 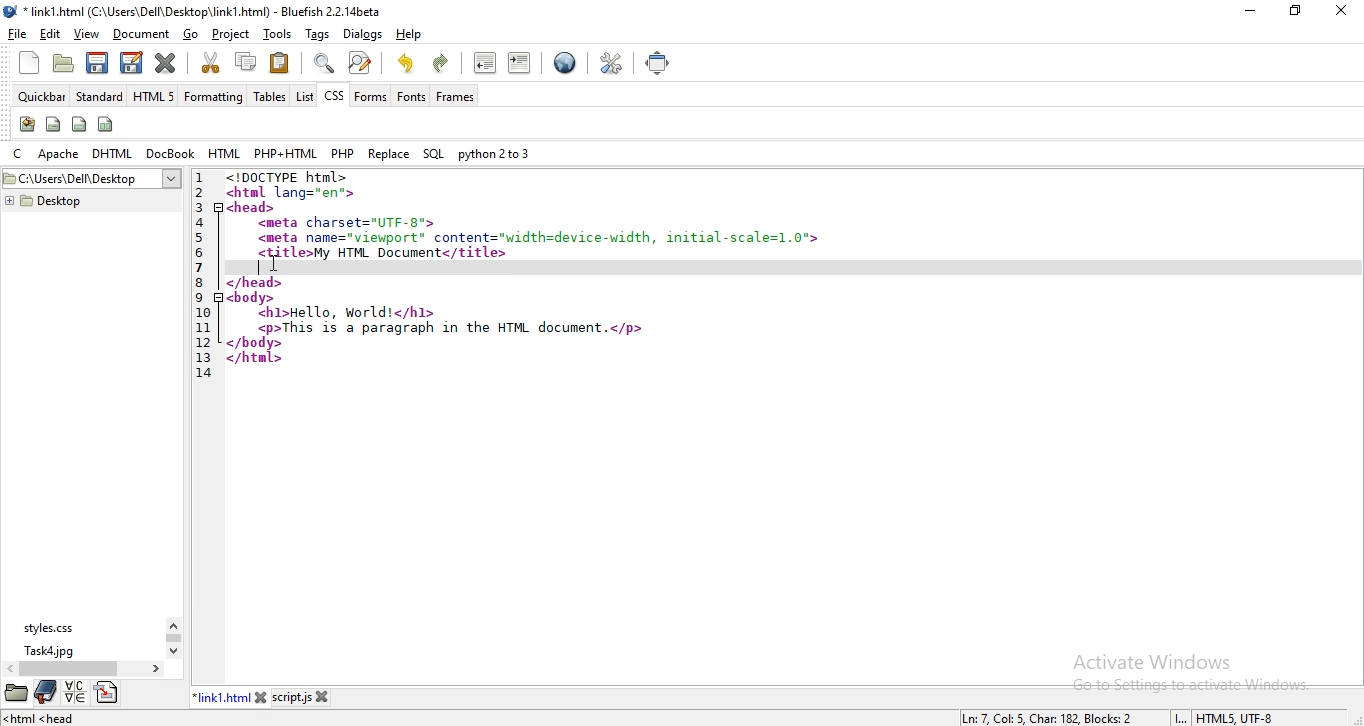 I want to click on full screen, so click(x=662, y=64).